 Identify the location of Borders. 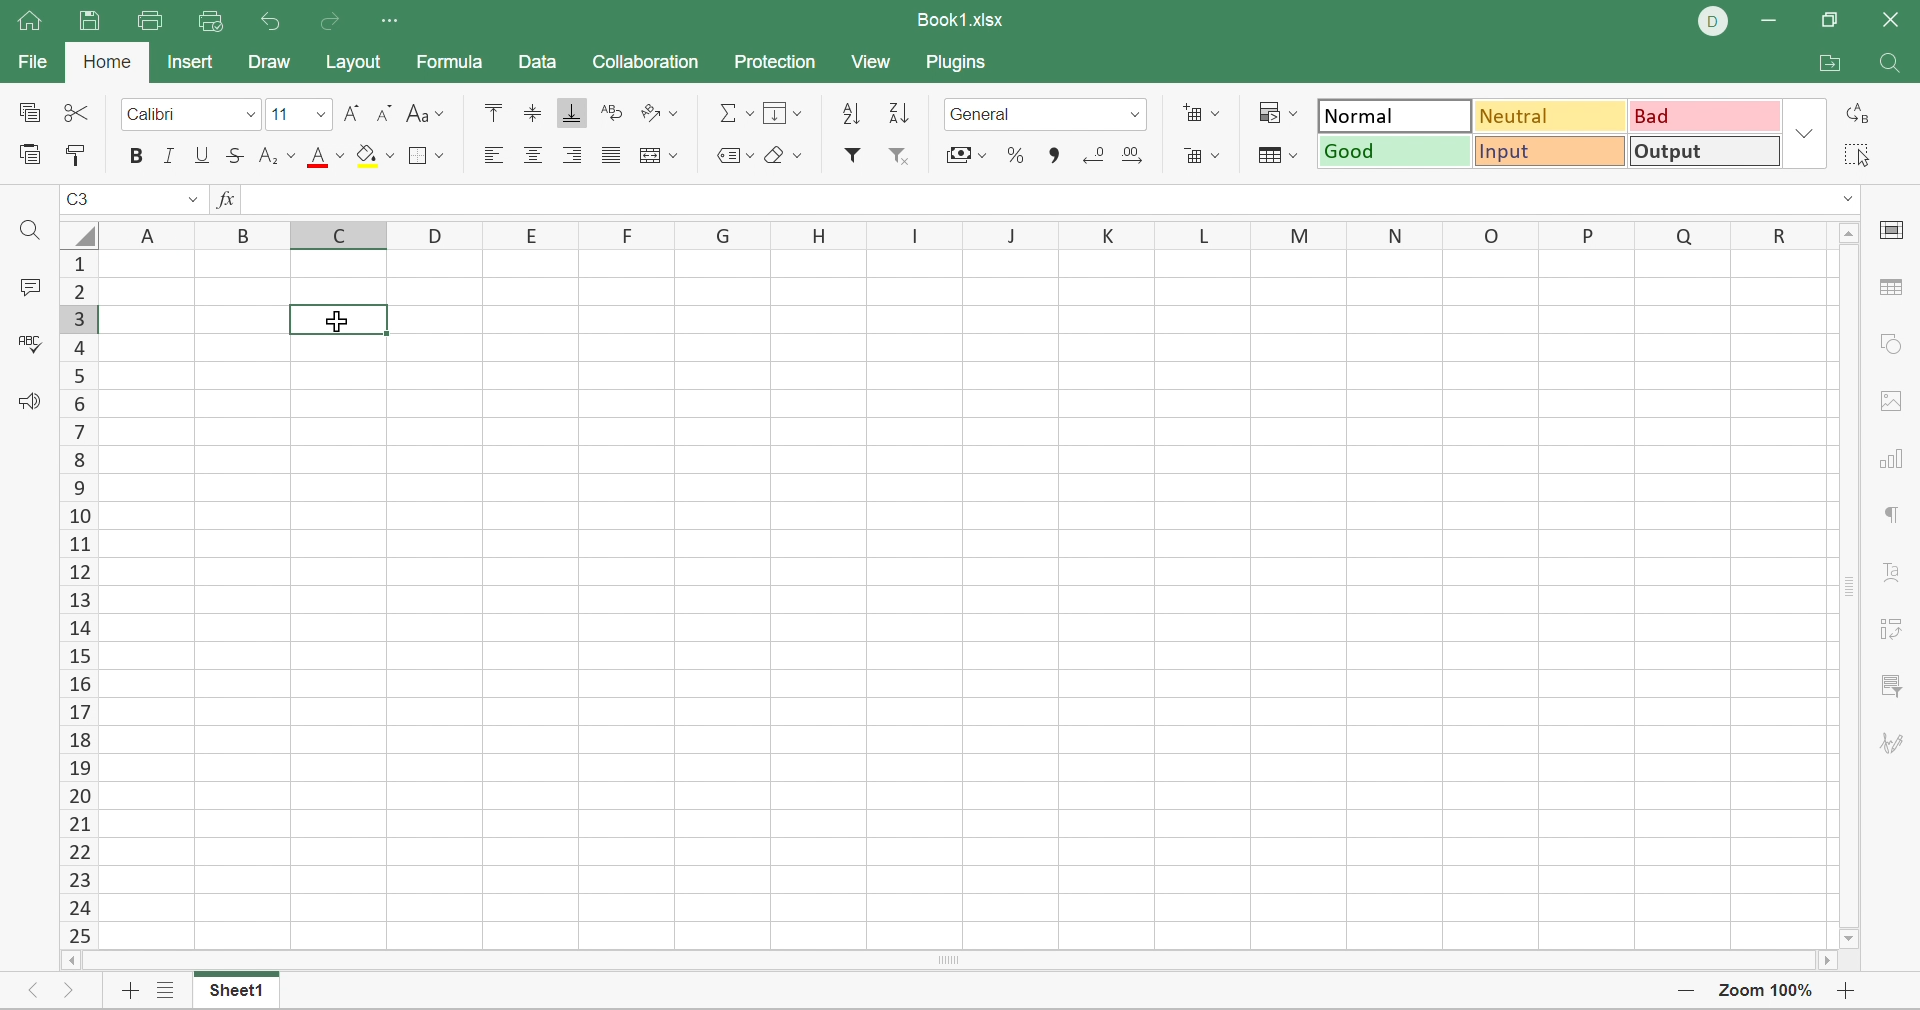
(428, 155).